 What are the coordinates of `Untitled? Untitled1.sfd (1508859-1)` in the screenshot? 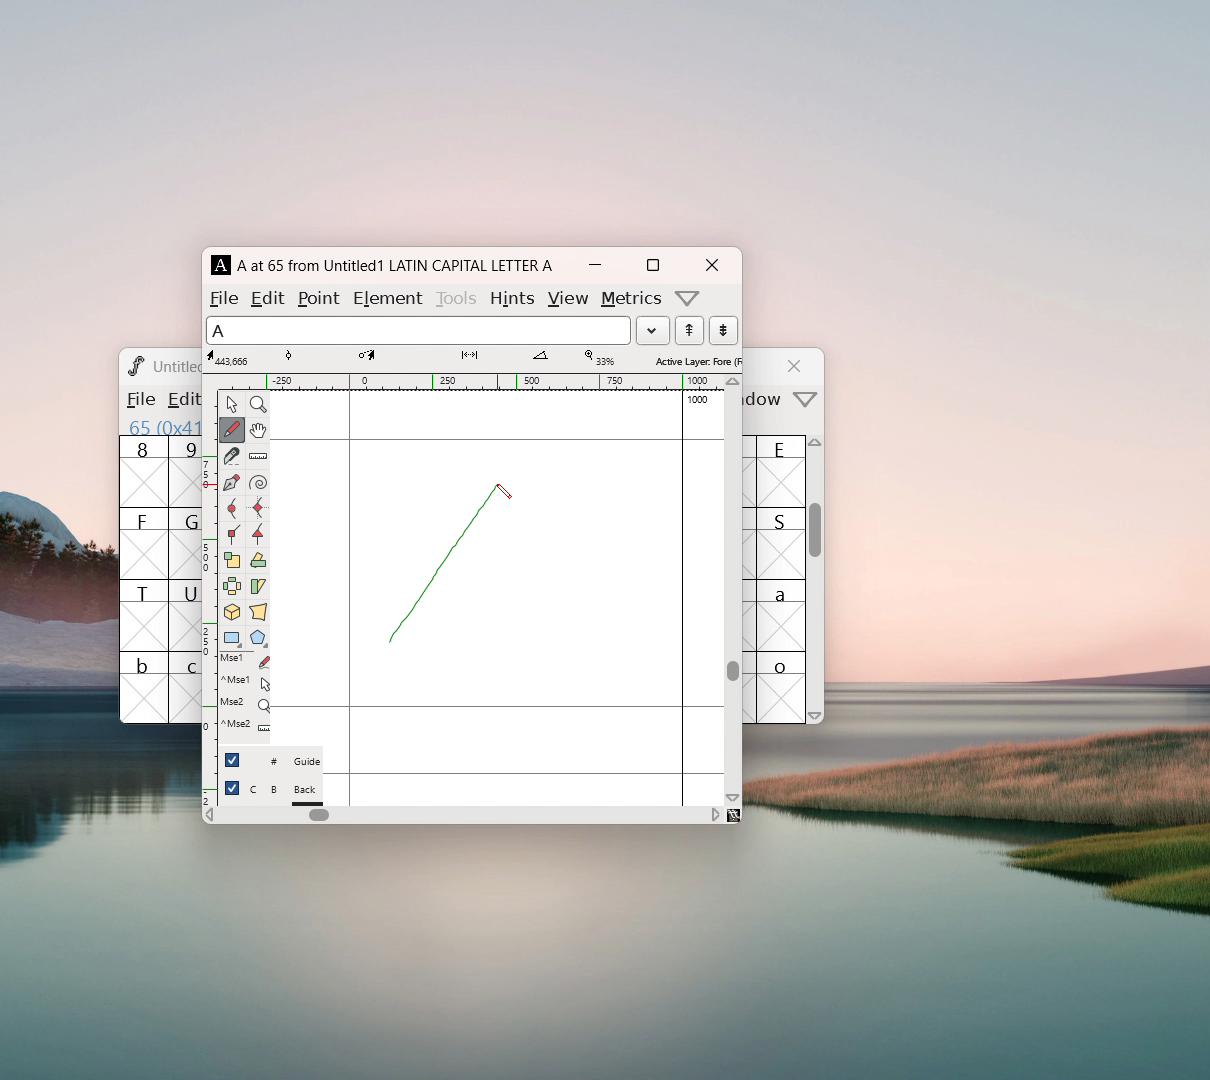 It's located at (177, 366).